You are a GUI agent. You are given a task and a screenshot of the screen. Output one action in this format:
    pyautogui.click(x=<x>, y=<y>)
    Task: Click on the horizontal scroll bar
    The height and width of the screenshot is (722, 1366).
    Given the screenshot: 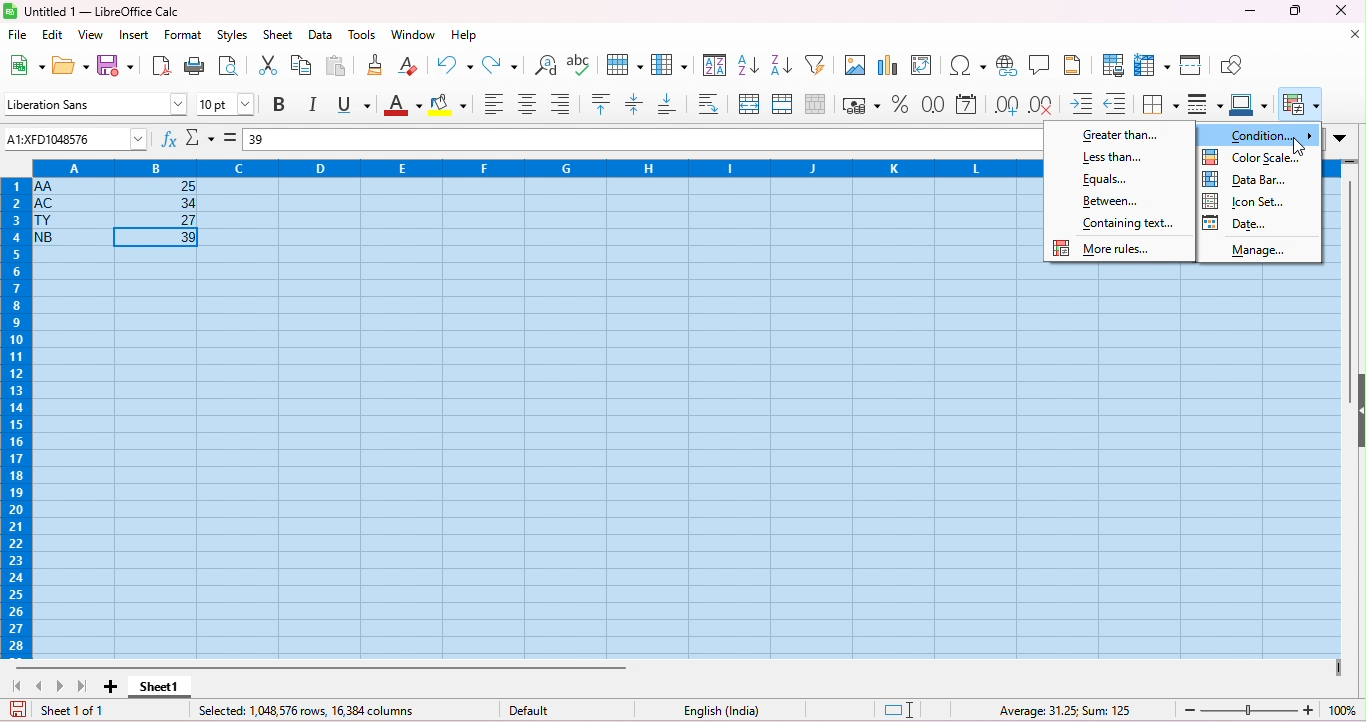 What is the action you would take?
    pyautogui.click(x=323, y=667)
    